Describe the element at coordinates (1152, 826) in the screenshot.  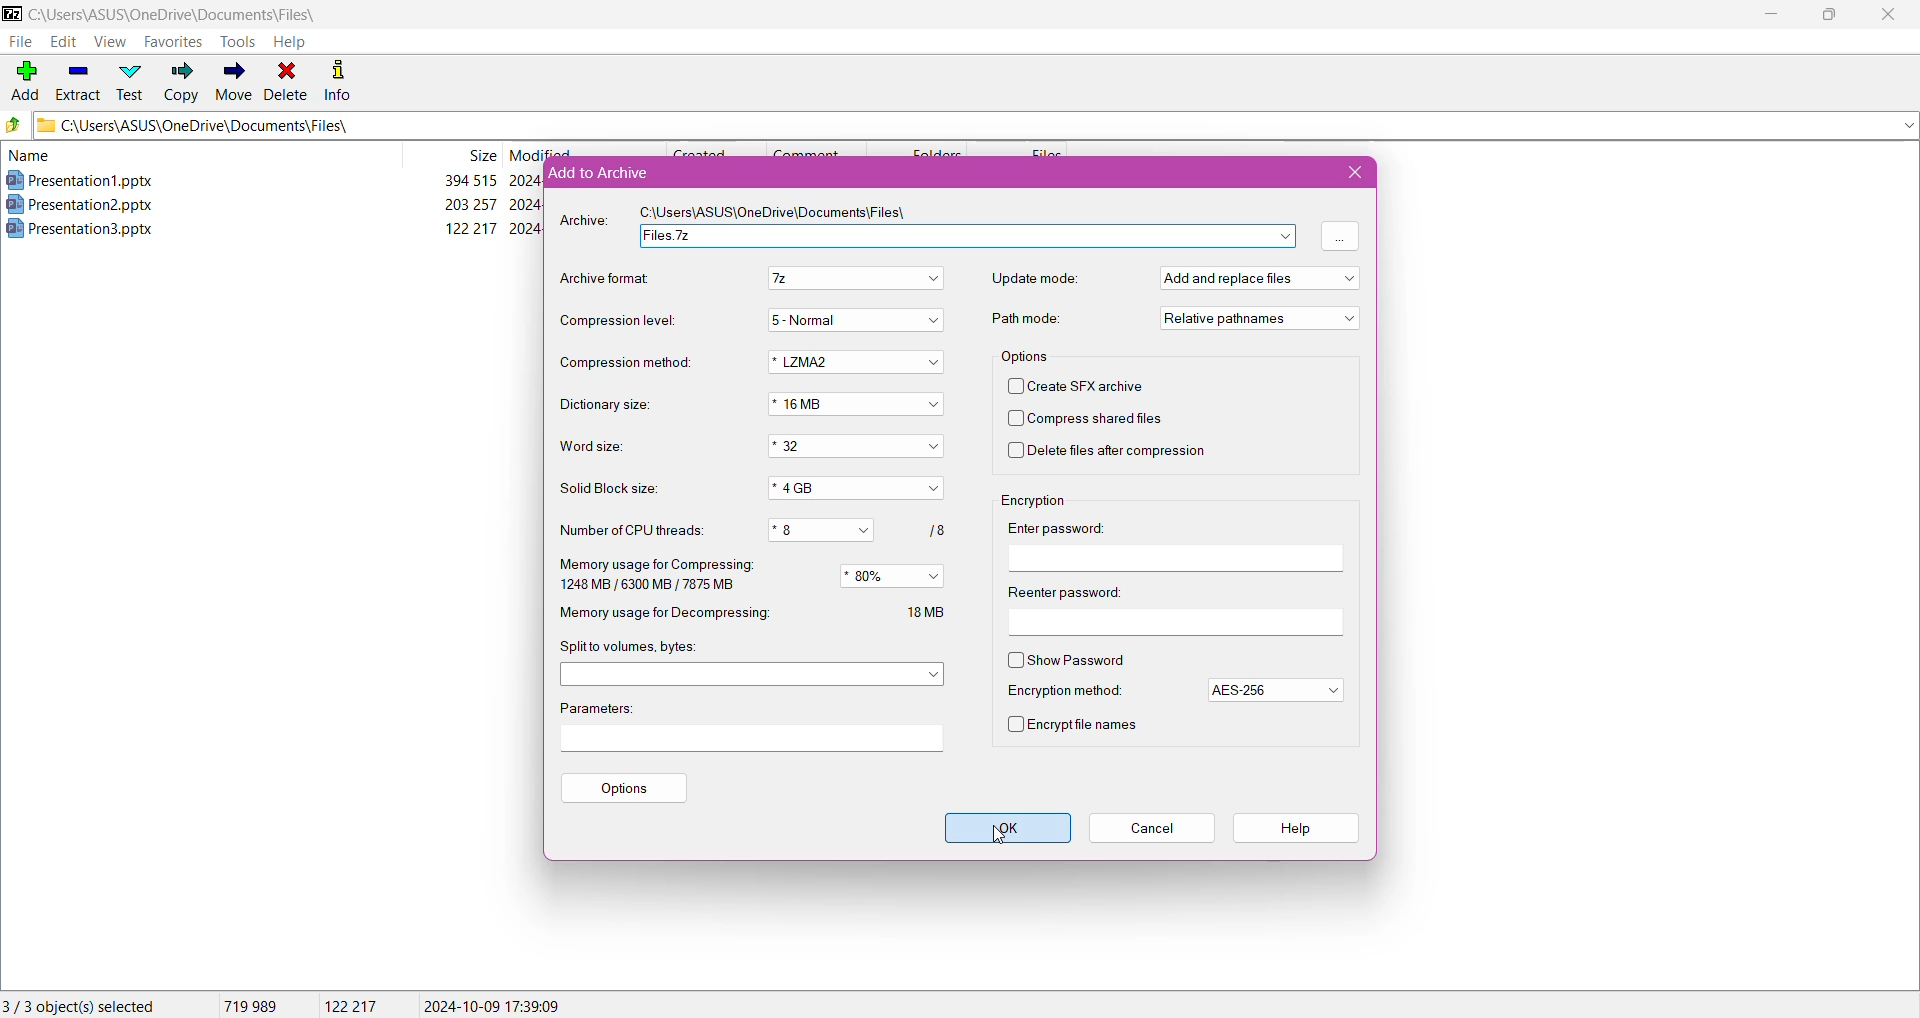
I see `Cancel` at that location.